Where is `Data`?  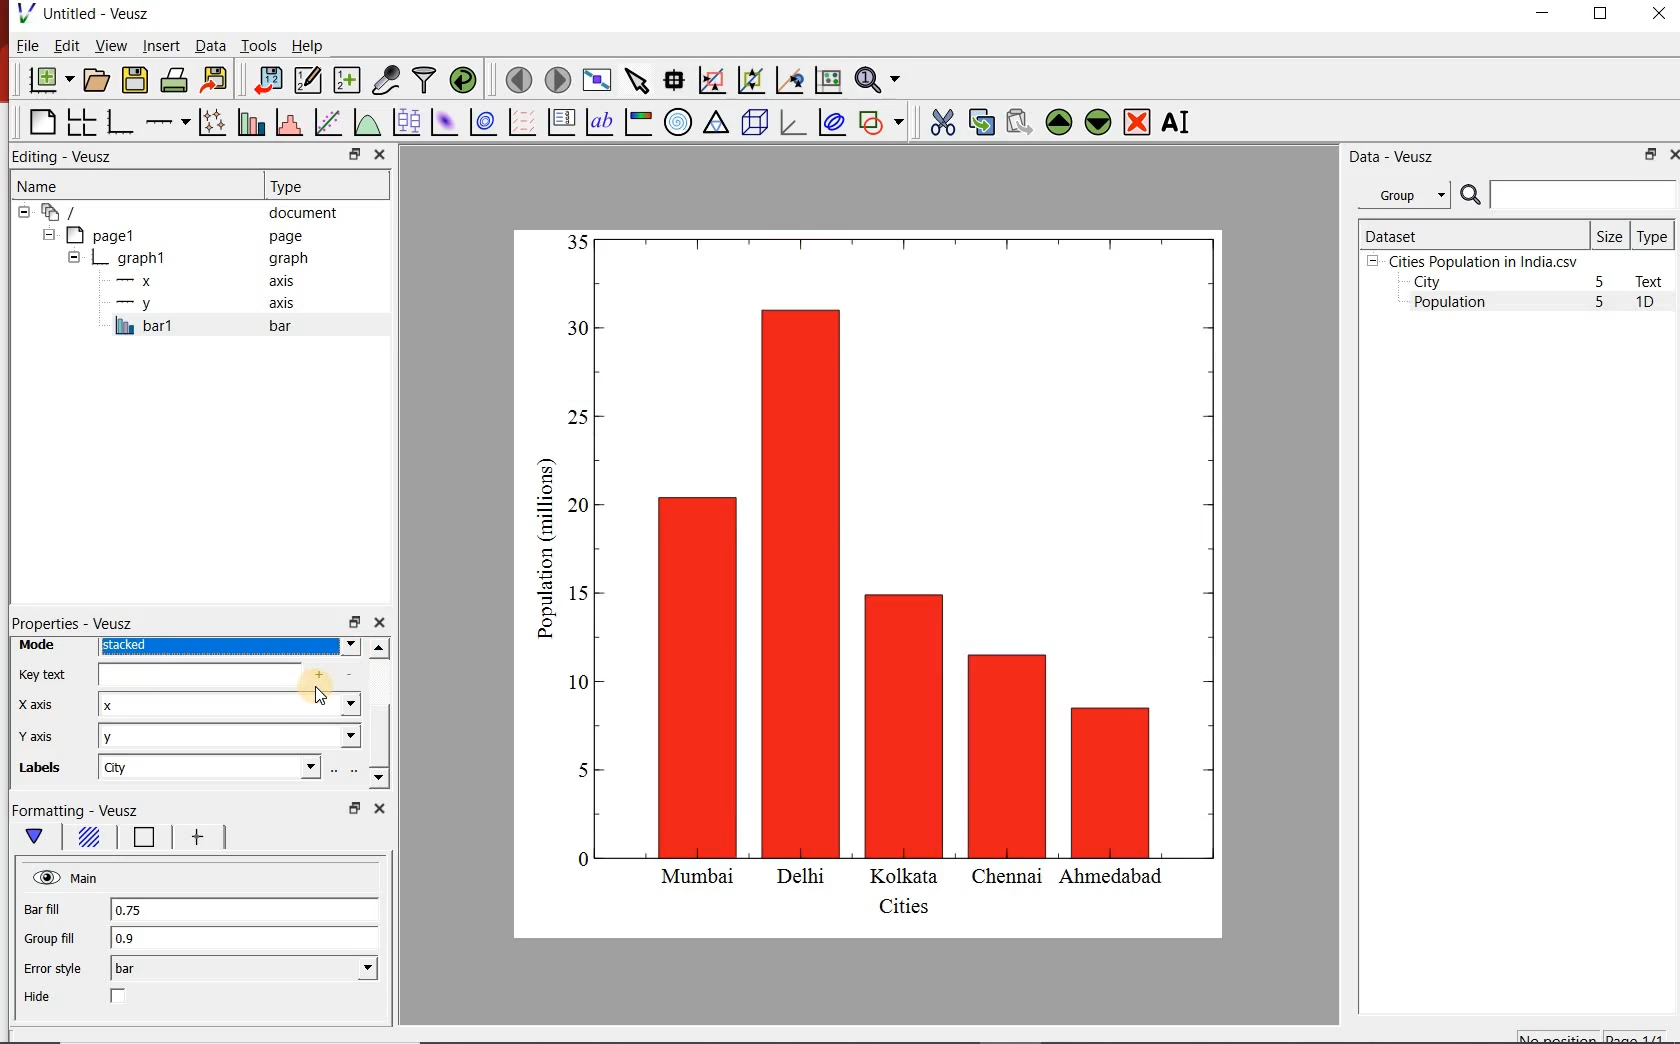
Data is located at coordinates (210, 47).